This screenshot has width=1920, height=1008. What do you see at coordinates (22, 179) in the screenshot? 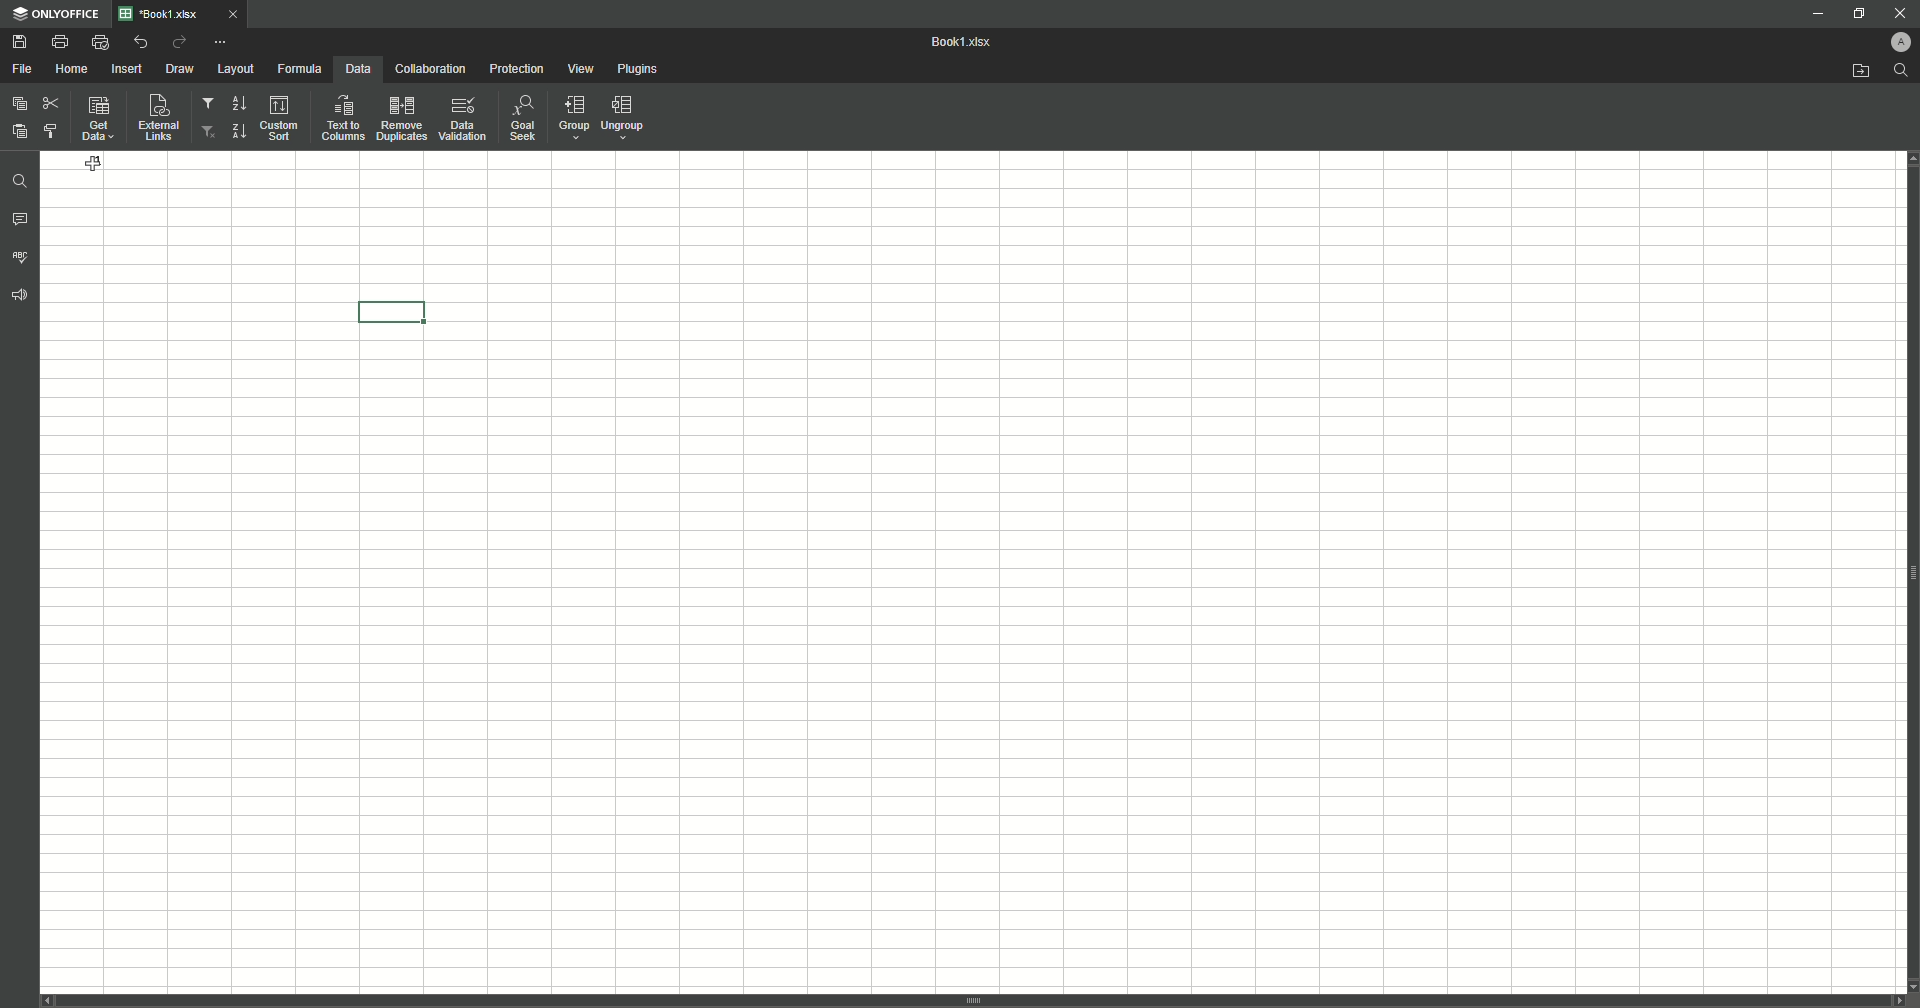
I see `Find` at bounding box center [22, 179].